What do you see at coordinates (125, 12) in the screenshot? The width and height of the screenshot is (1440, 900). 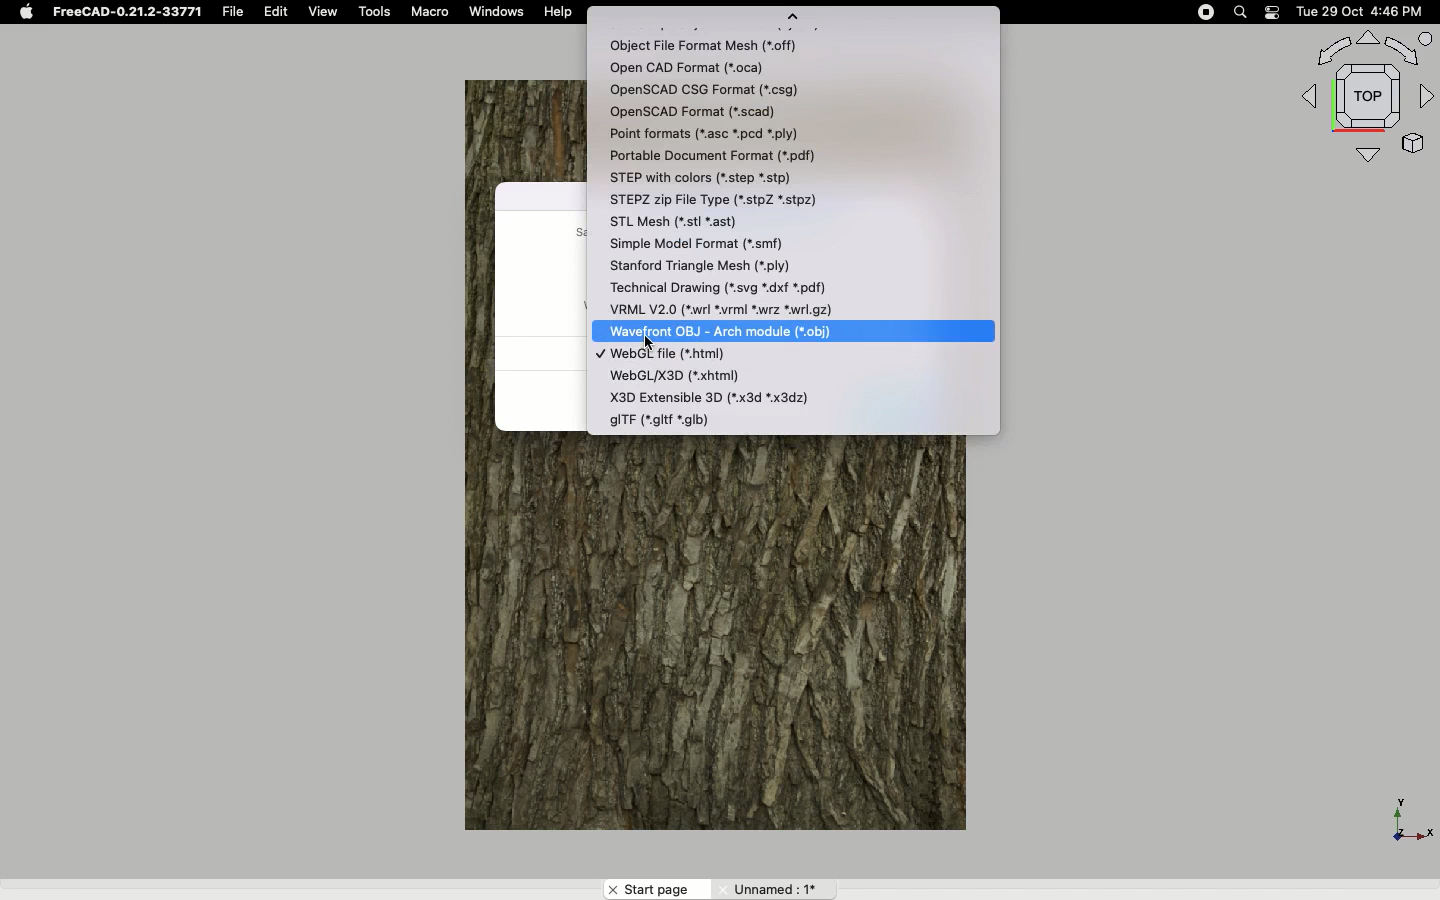 I see `FreeCAD-0.21.2-33771` at bounding box center [125, 12].